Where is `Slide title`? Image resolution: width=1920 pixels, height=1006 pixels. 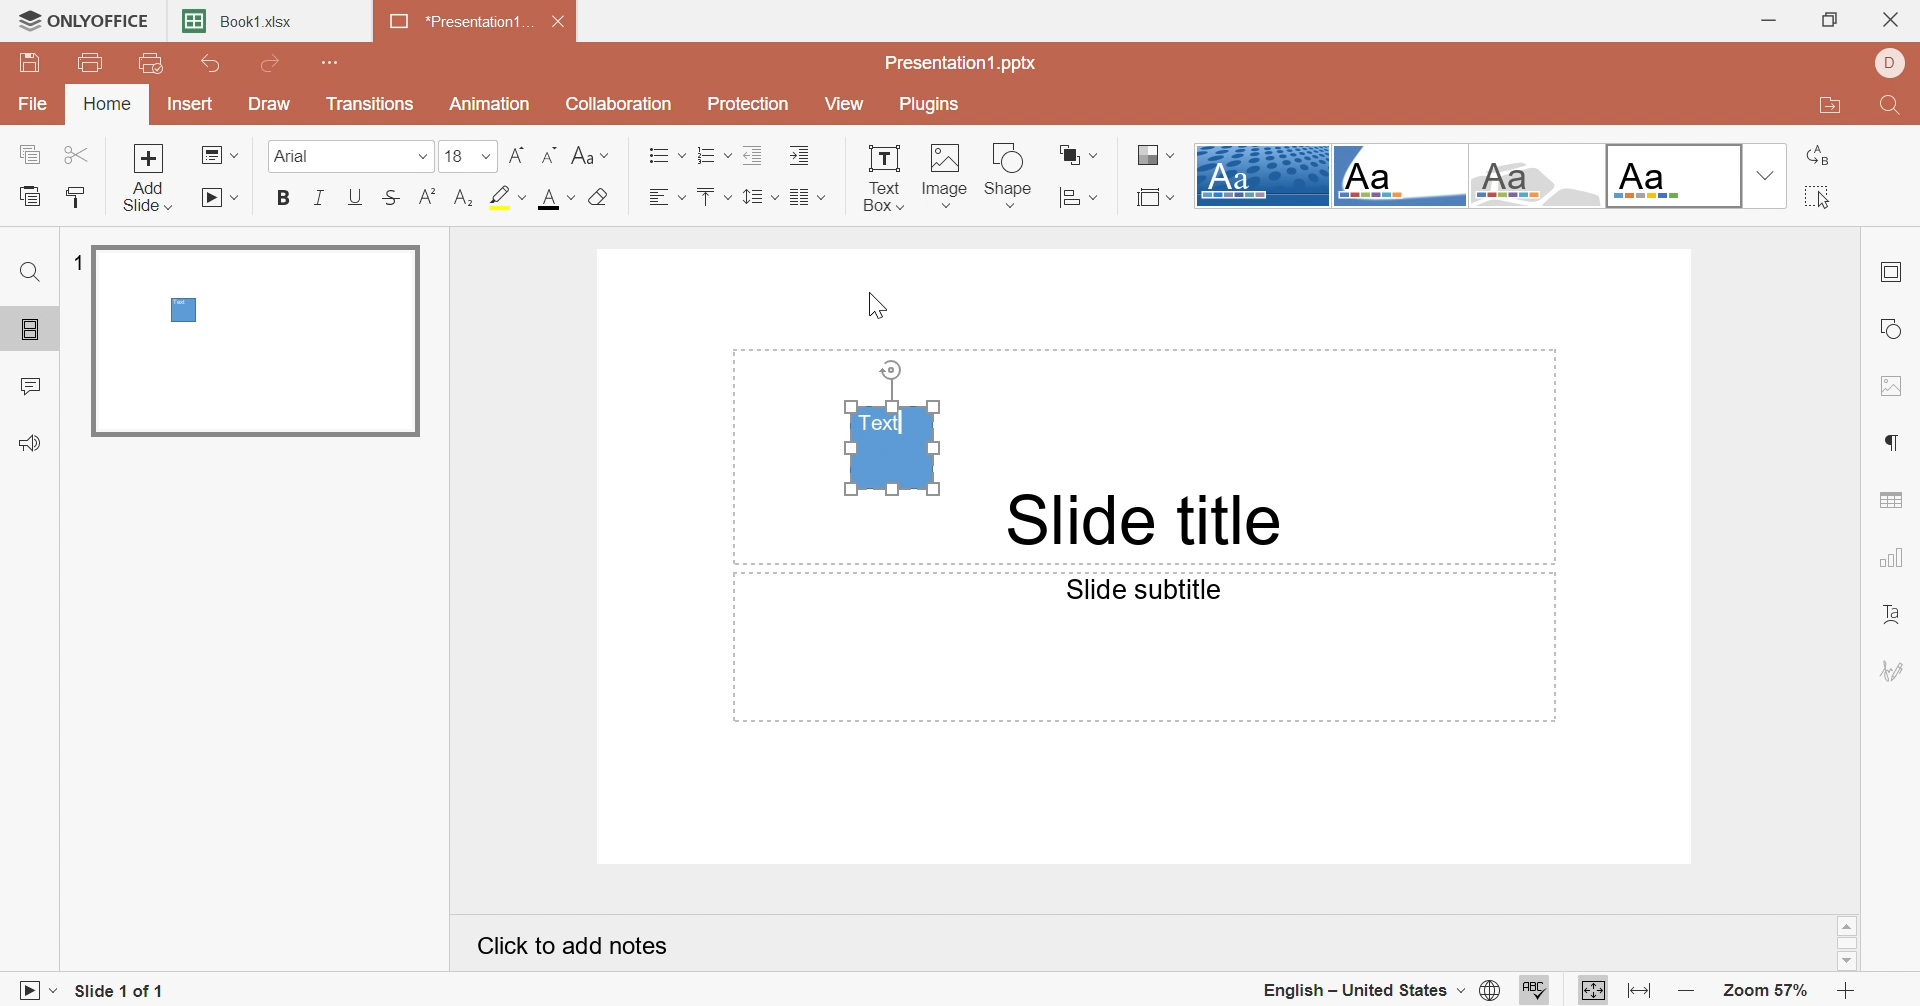
Slide title is located at coordinates (1141, 522).